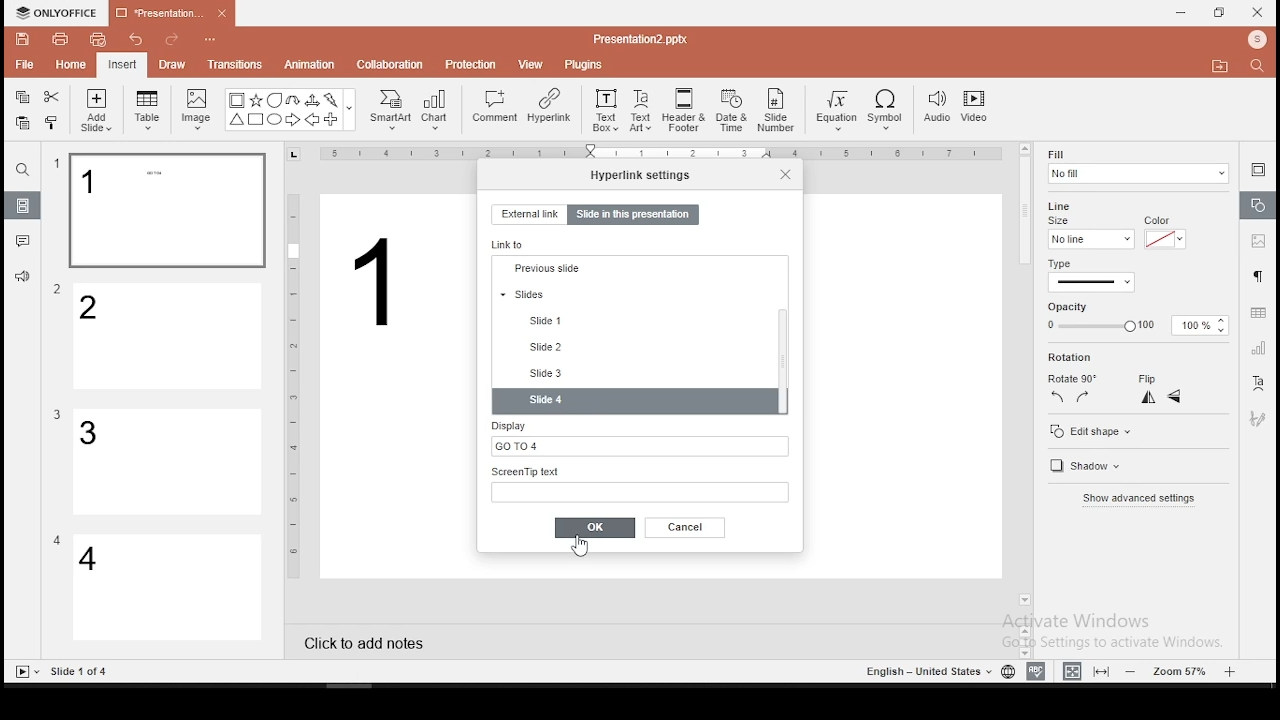  What do you see at coordinates (21, 123) in the screenshot?
I see `paste` at bounding box center [21, 123].